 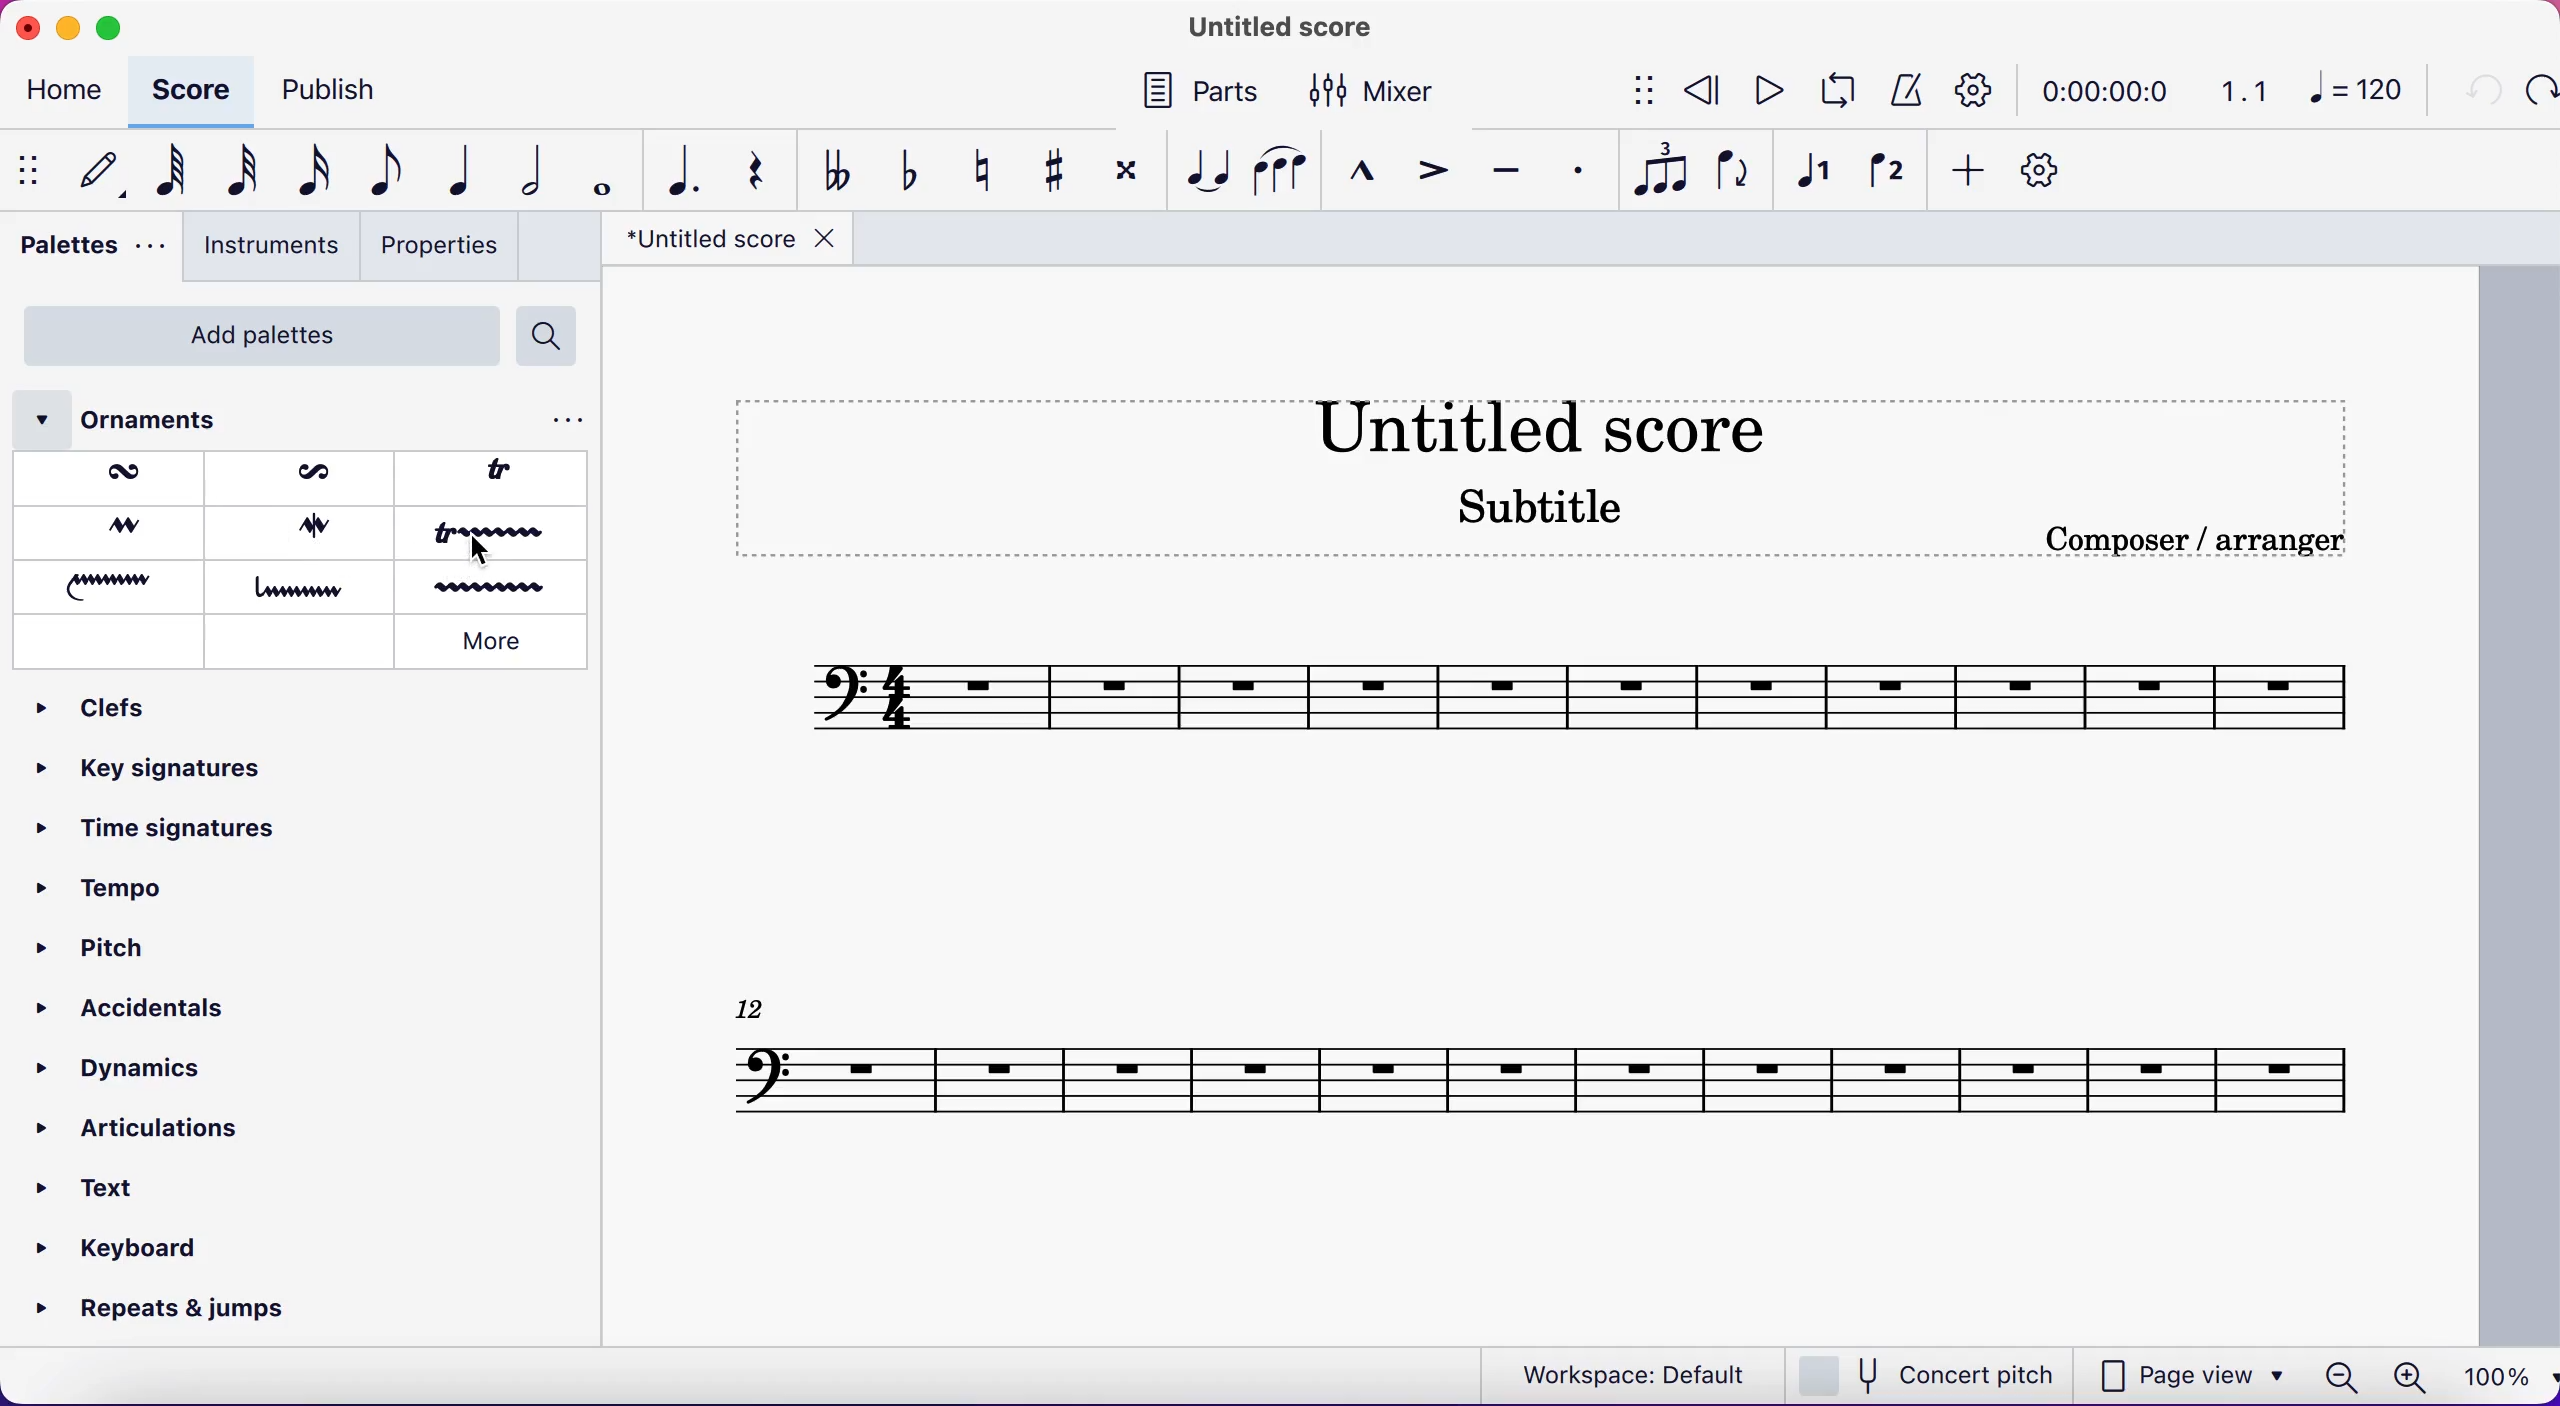 What do you see at coordinates (125, 1247) in the screenshot?
I see `keyboard` at bounding box center [125, 1247].